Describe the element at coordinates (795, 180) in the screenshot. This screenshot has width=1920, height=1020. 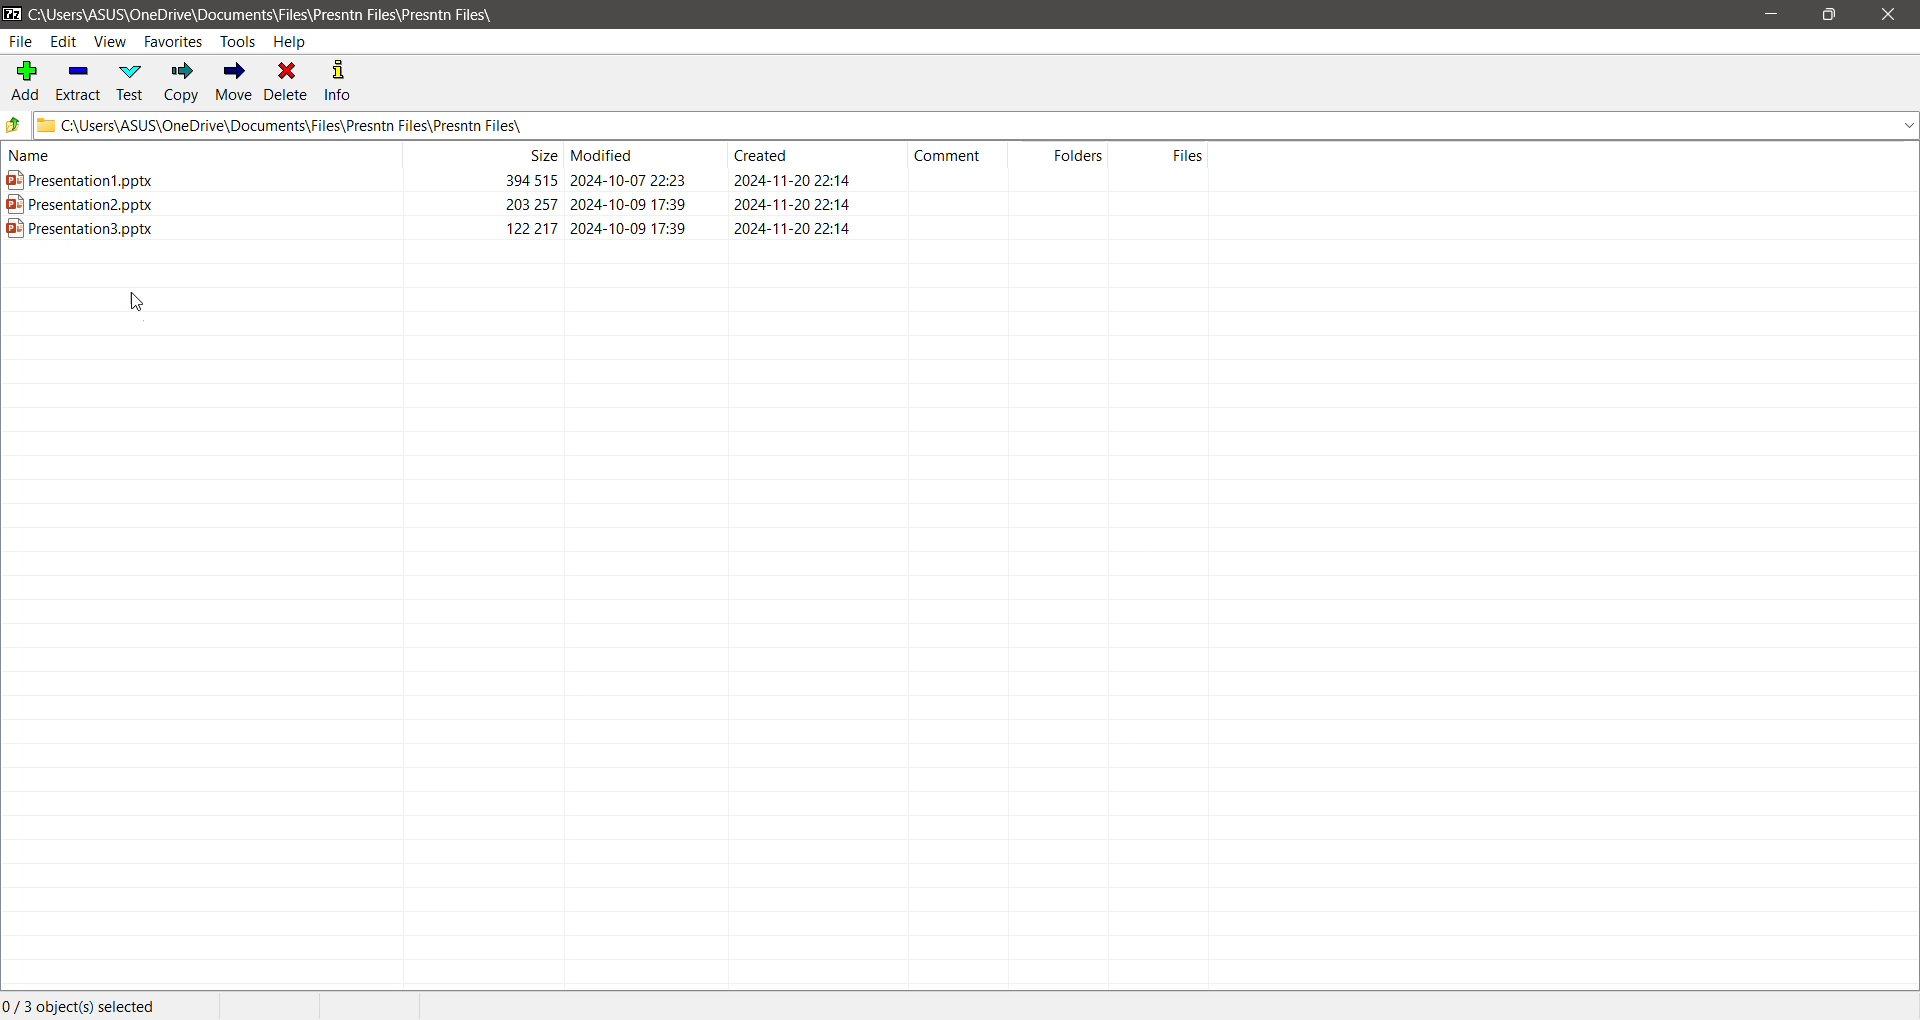
I see `created date & time` at that location.